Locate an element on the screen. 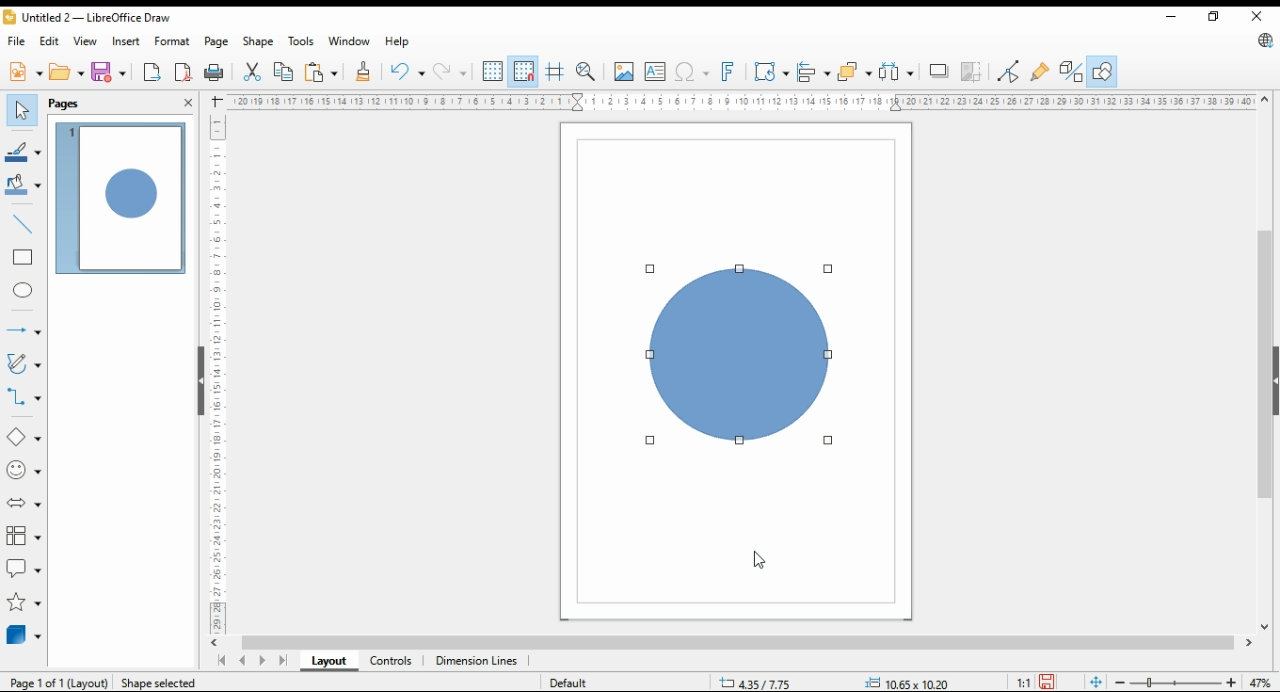 The height and width of the screenshot is (692, 1280). callout shapes is located at coordinates (21, 566).